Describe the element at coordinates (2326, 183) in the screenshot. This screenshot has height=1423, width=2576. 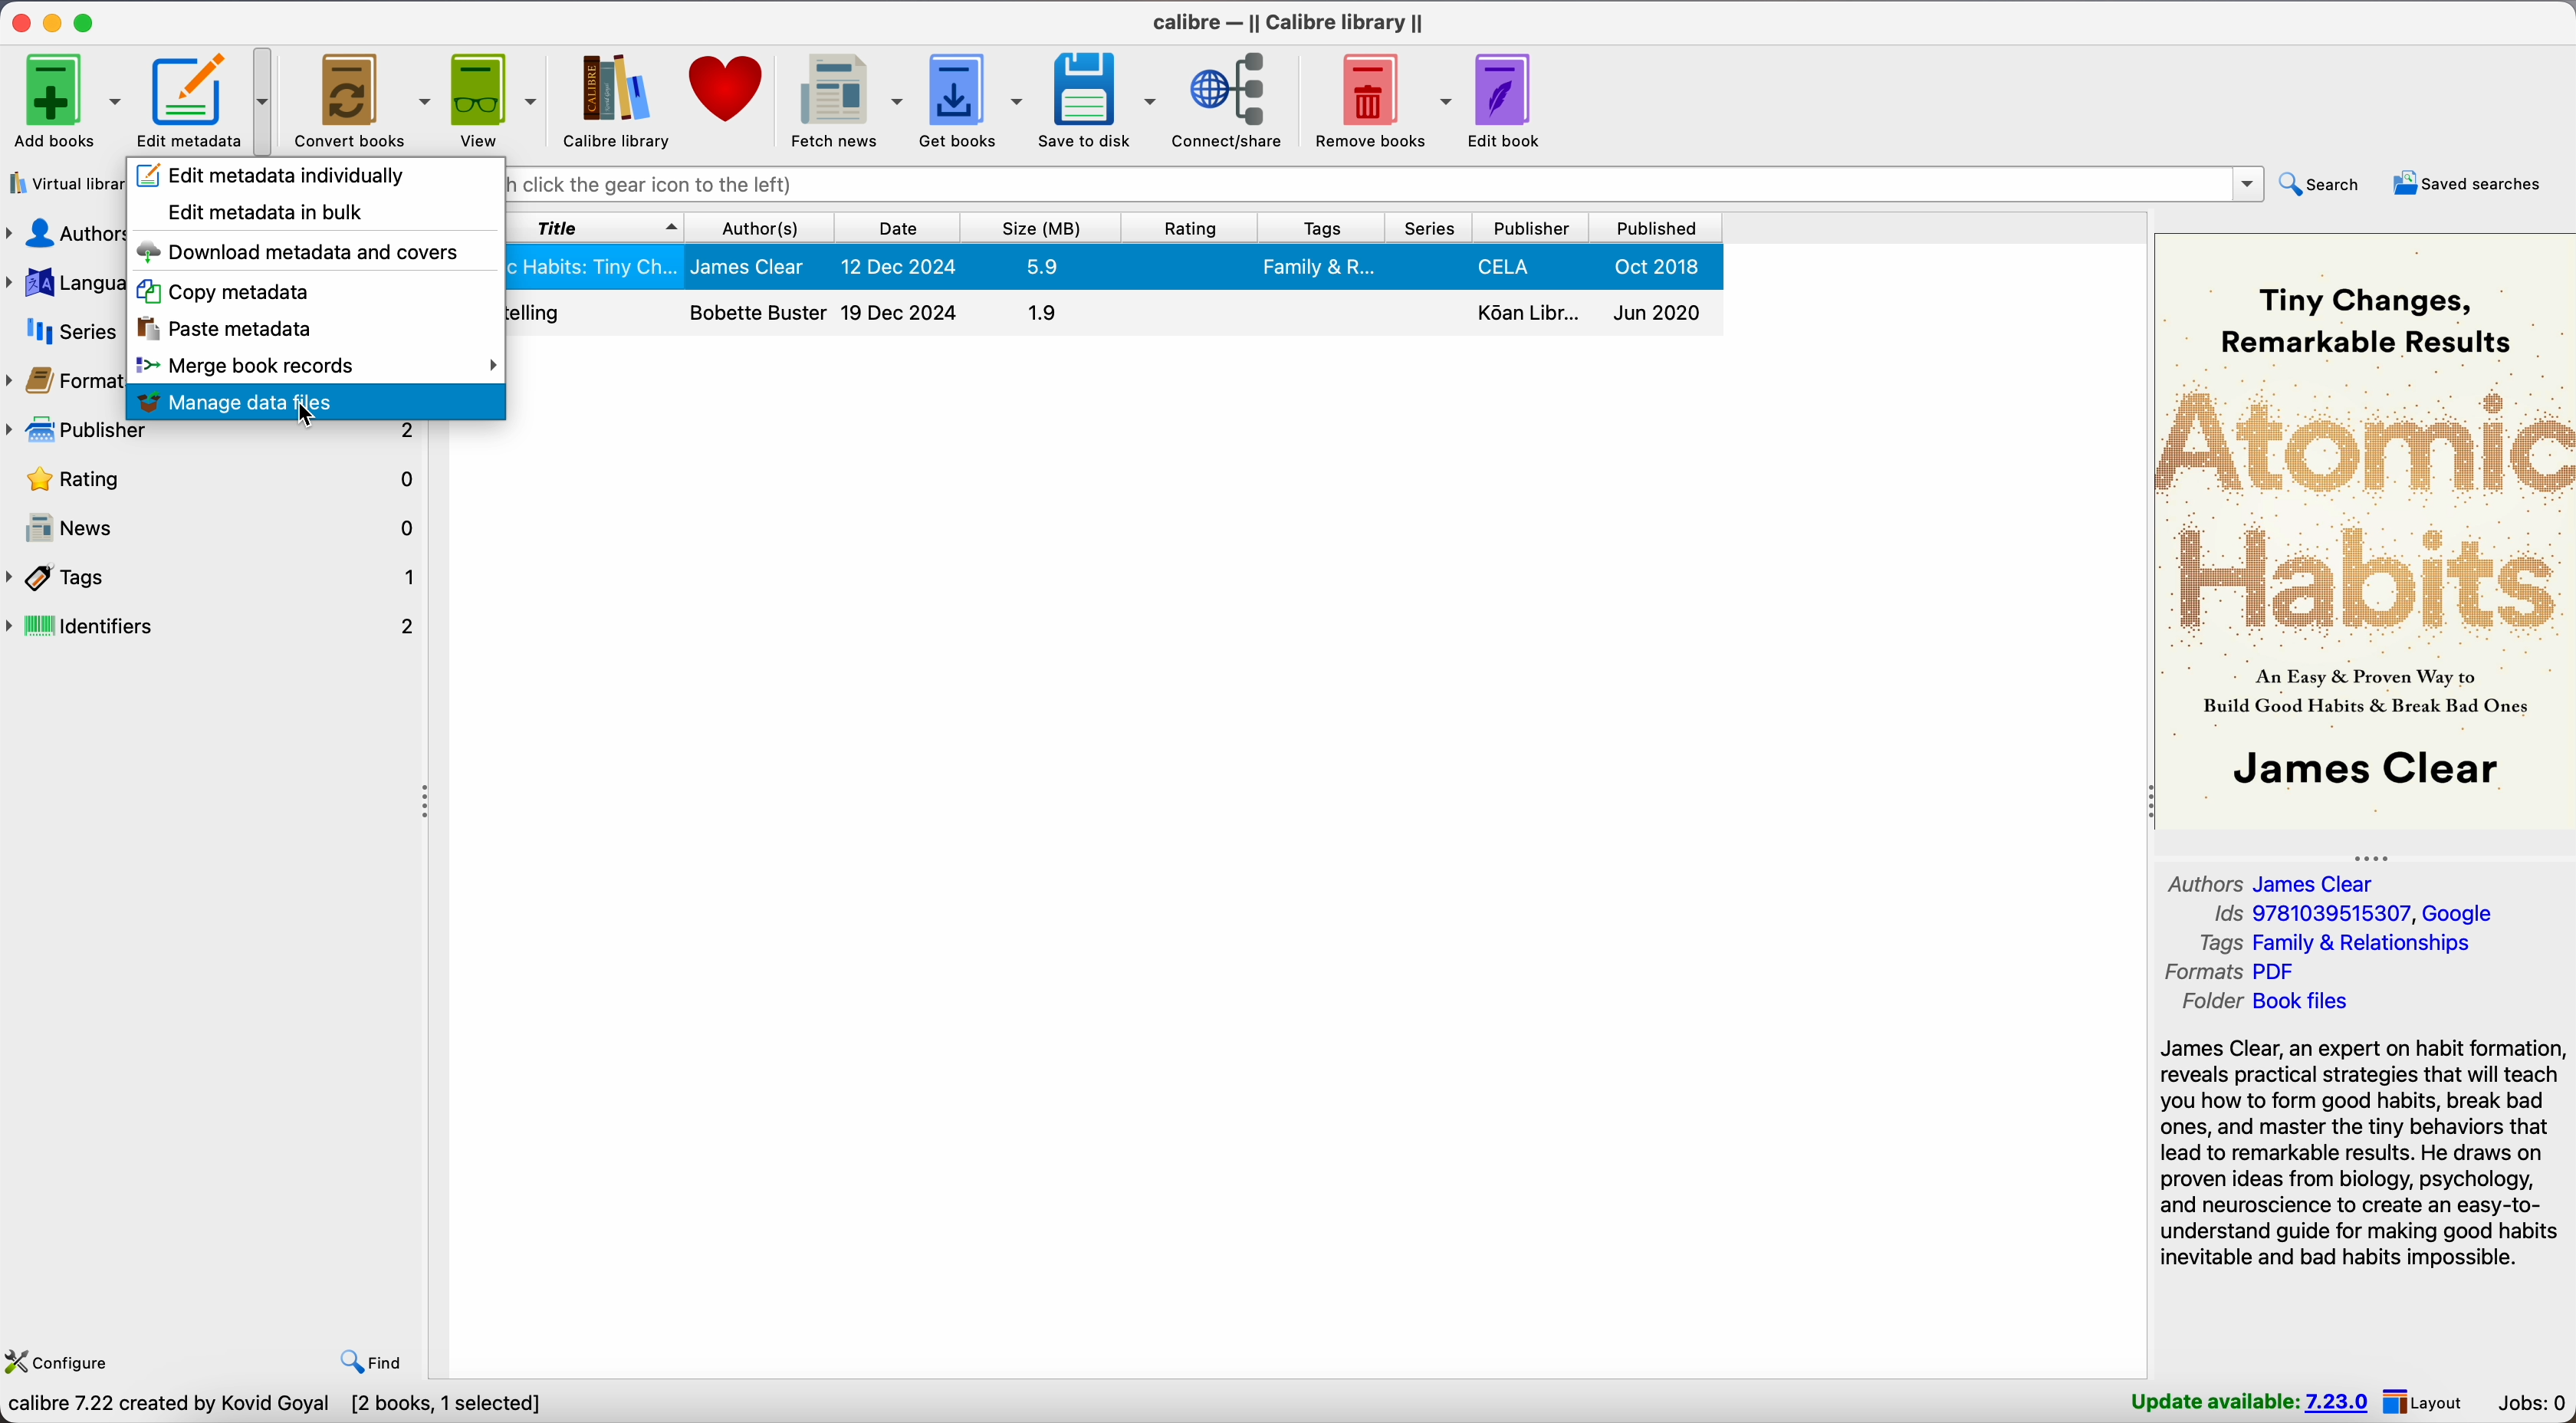
I see `search` at that location.